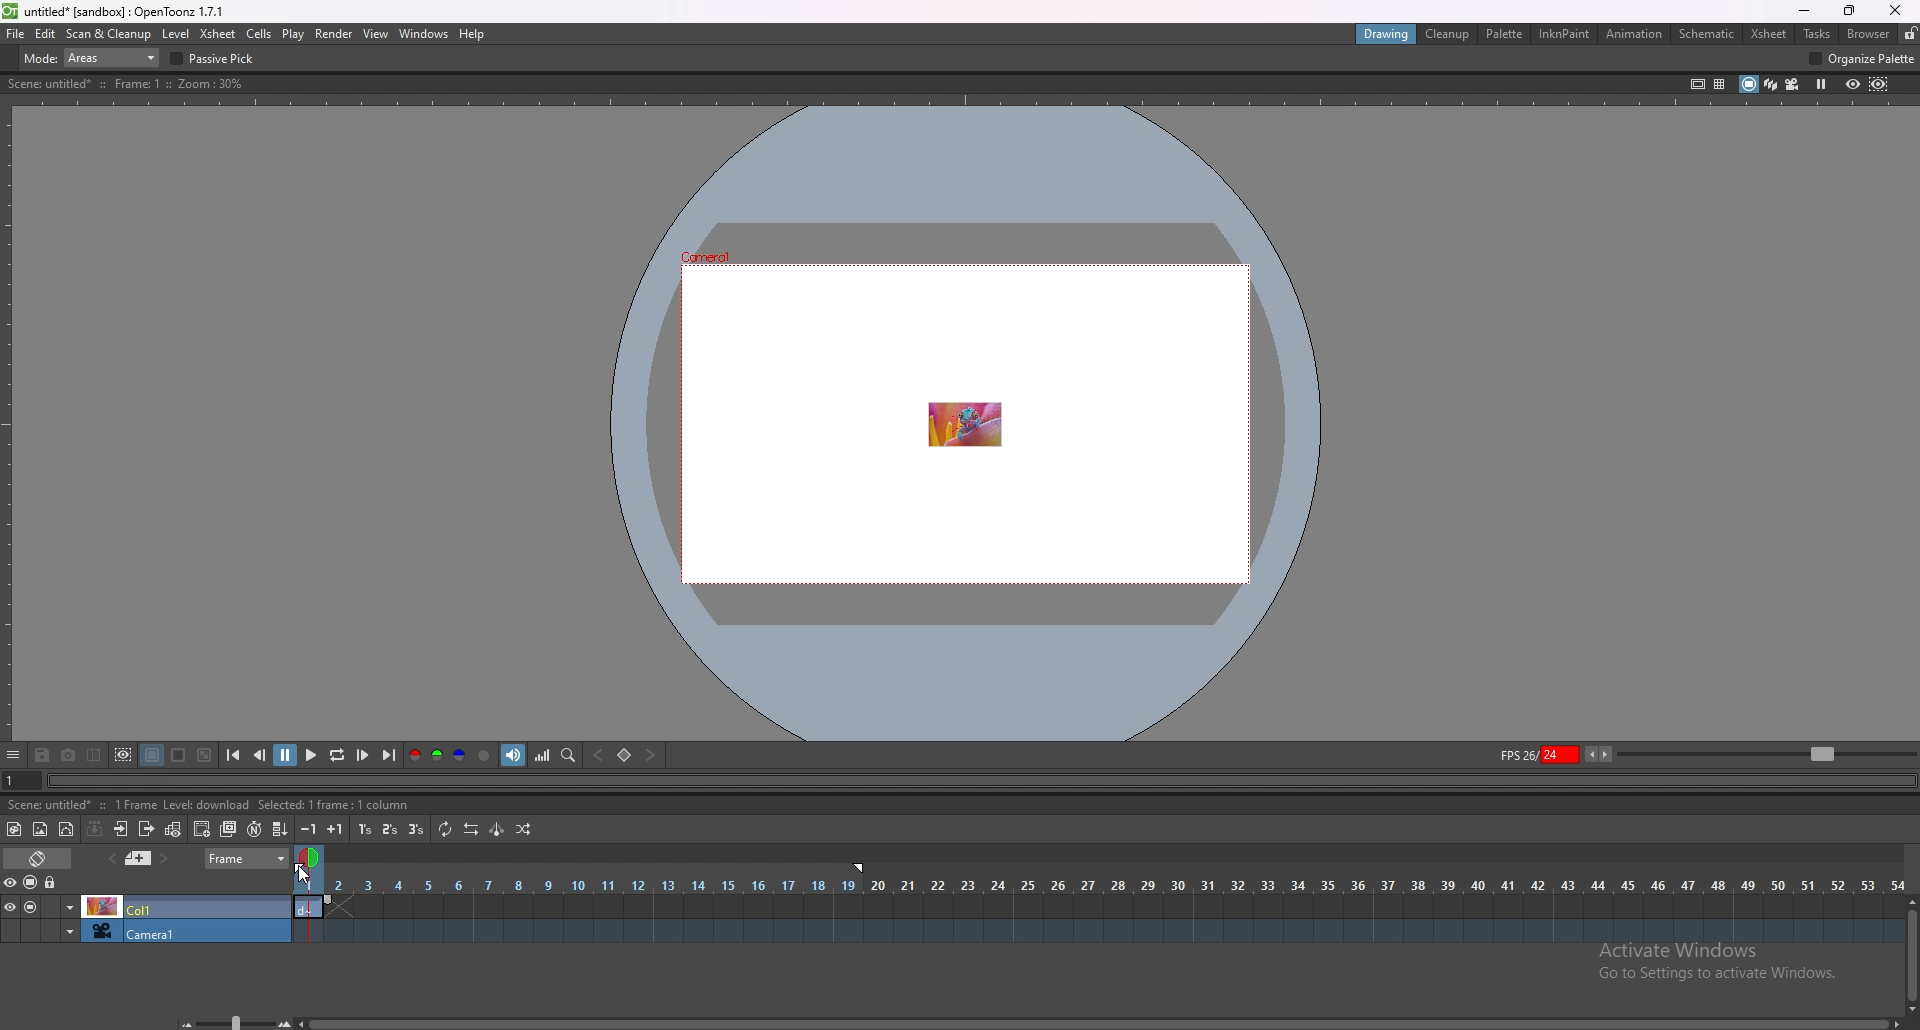 Image resolution: width=1920 pixels, height=1030 pixels. What do you see at coordinates (416, 829) in the screenshot?
I see `reframe on 3s` at bounding box center [416, 829].